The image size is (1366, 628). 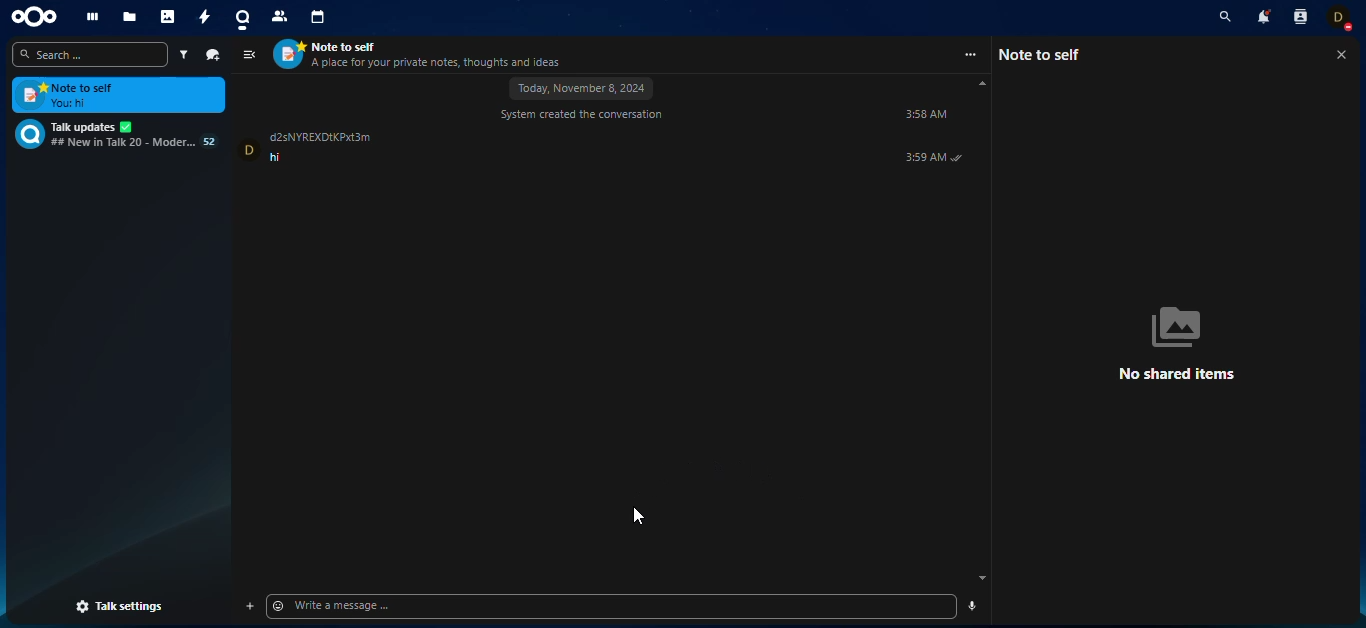 What do you see at coordinates (610, 605) in the screenshot?
I see `write message` at bounding box center [610, 605].